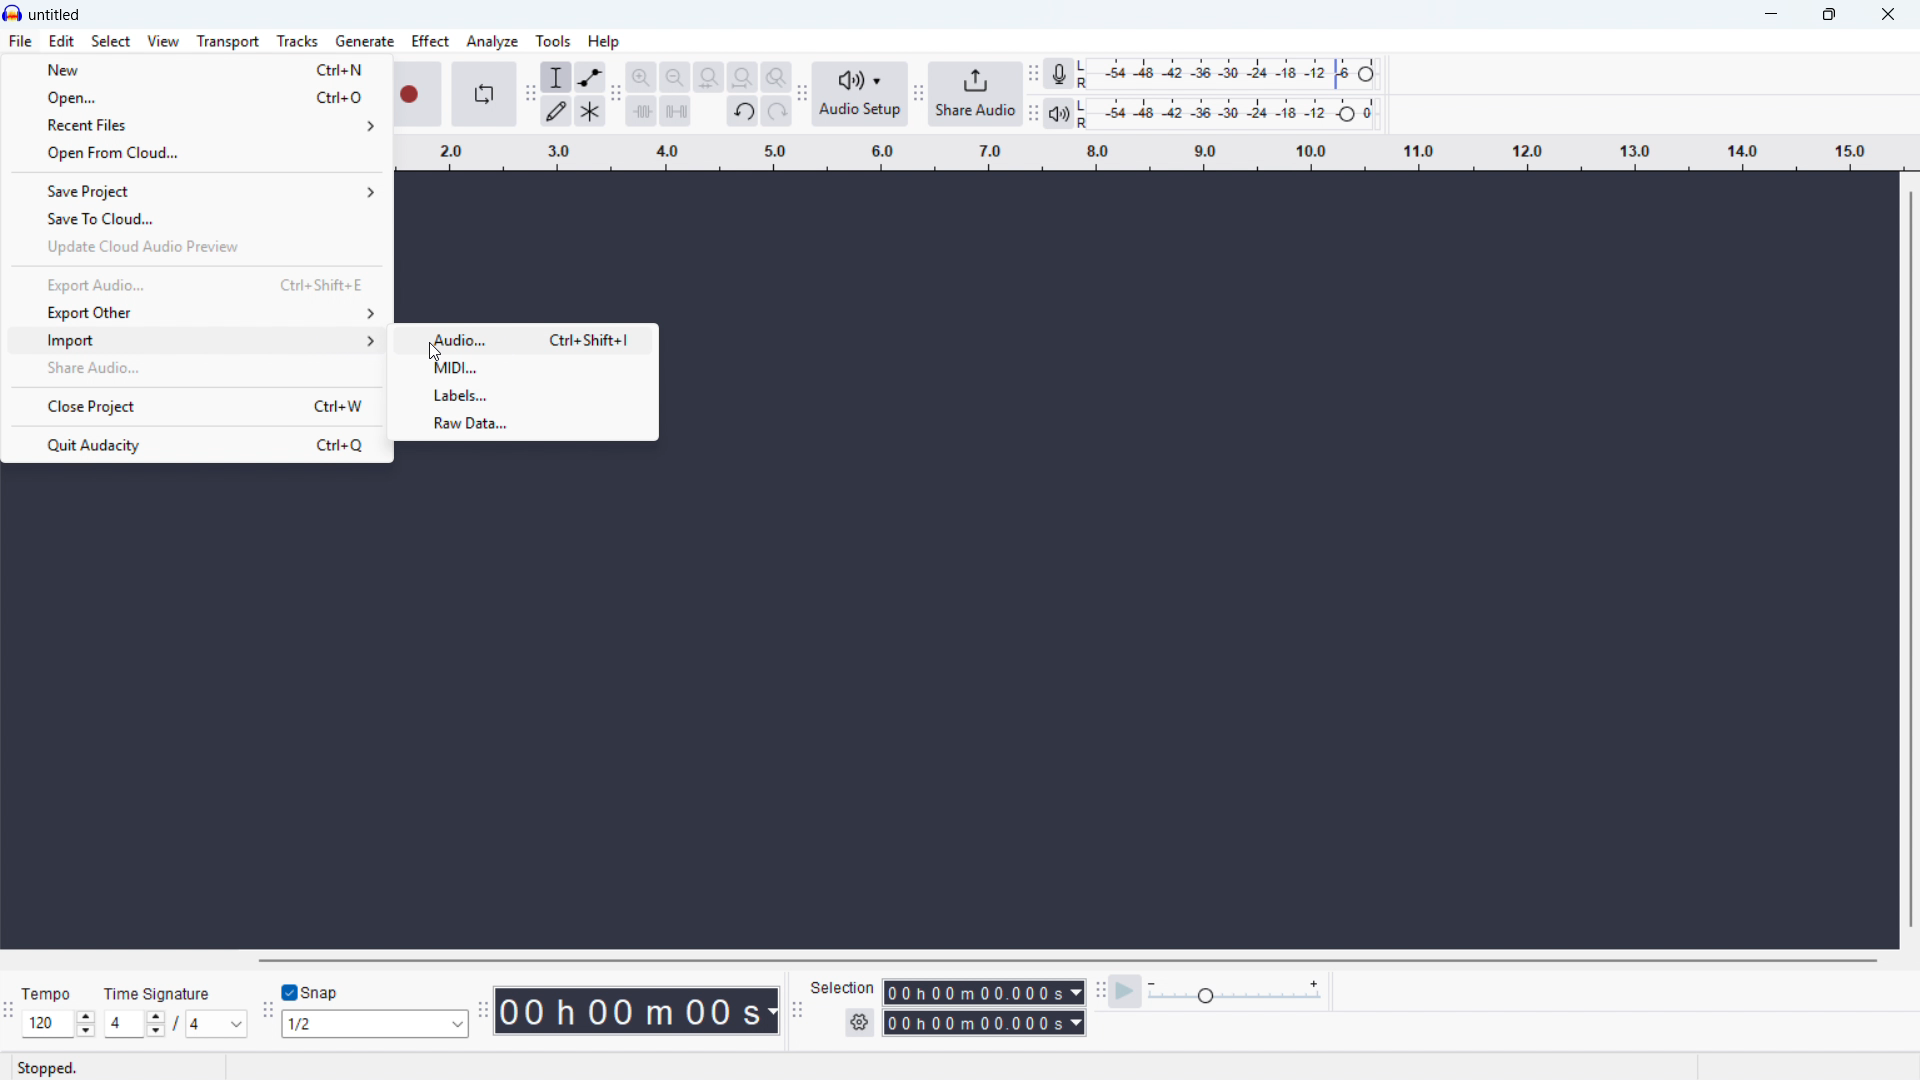  I want to click on , so click(742, 78).